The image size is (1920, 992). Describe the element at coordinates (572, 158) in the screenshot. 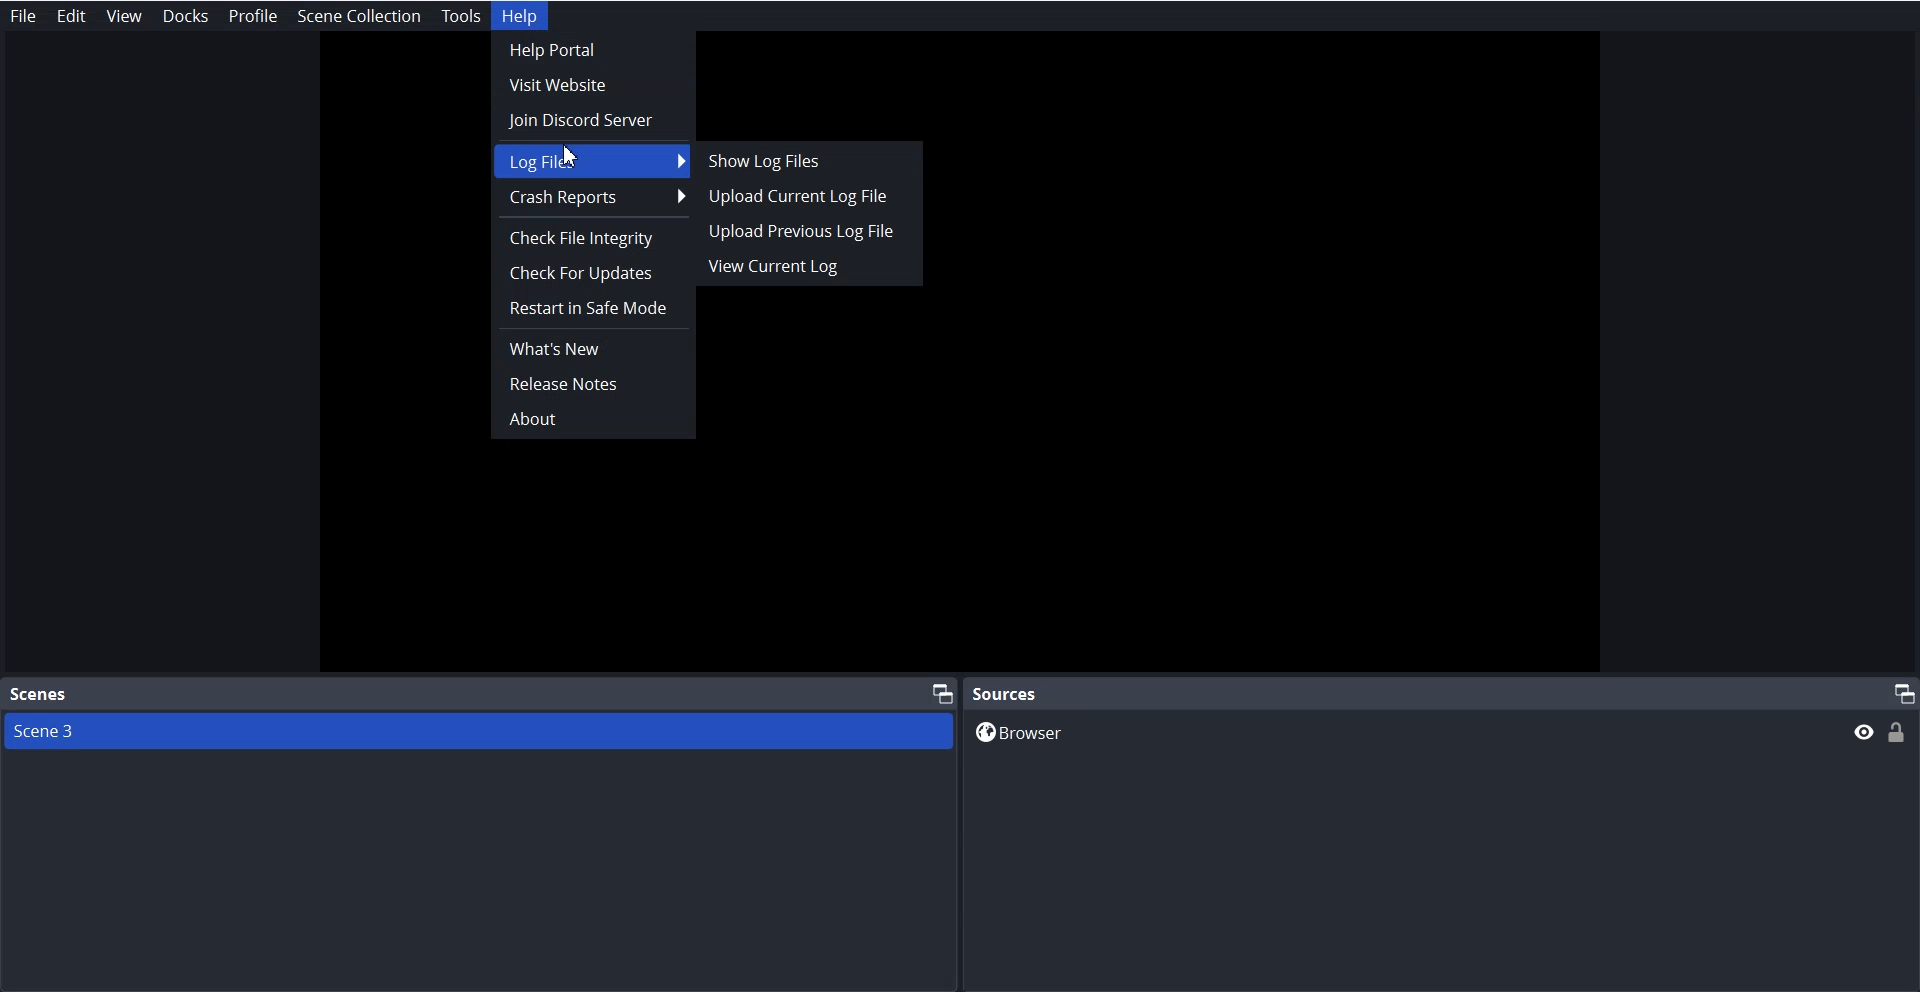

I see `cursor` at that location.